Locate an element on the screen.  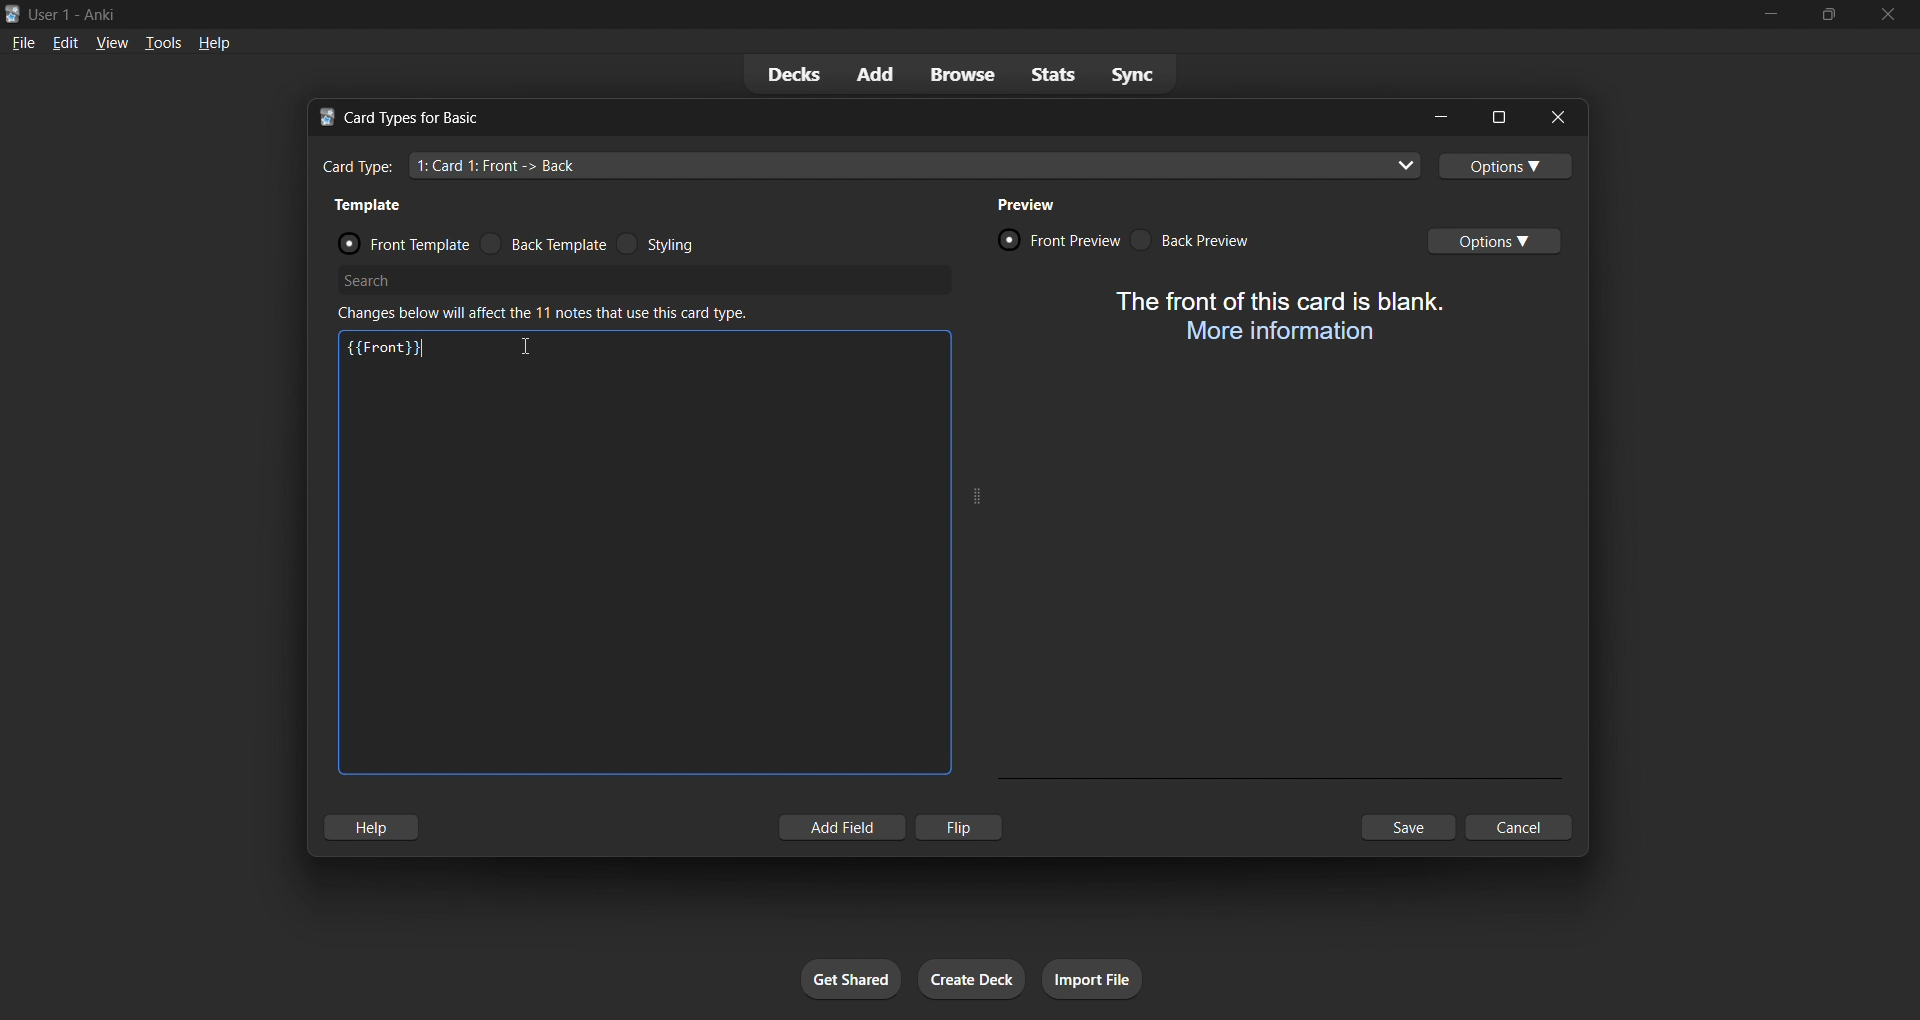
styling is located at coordinates (682, 245).